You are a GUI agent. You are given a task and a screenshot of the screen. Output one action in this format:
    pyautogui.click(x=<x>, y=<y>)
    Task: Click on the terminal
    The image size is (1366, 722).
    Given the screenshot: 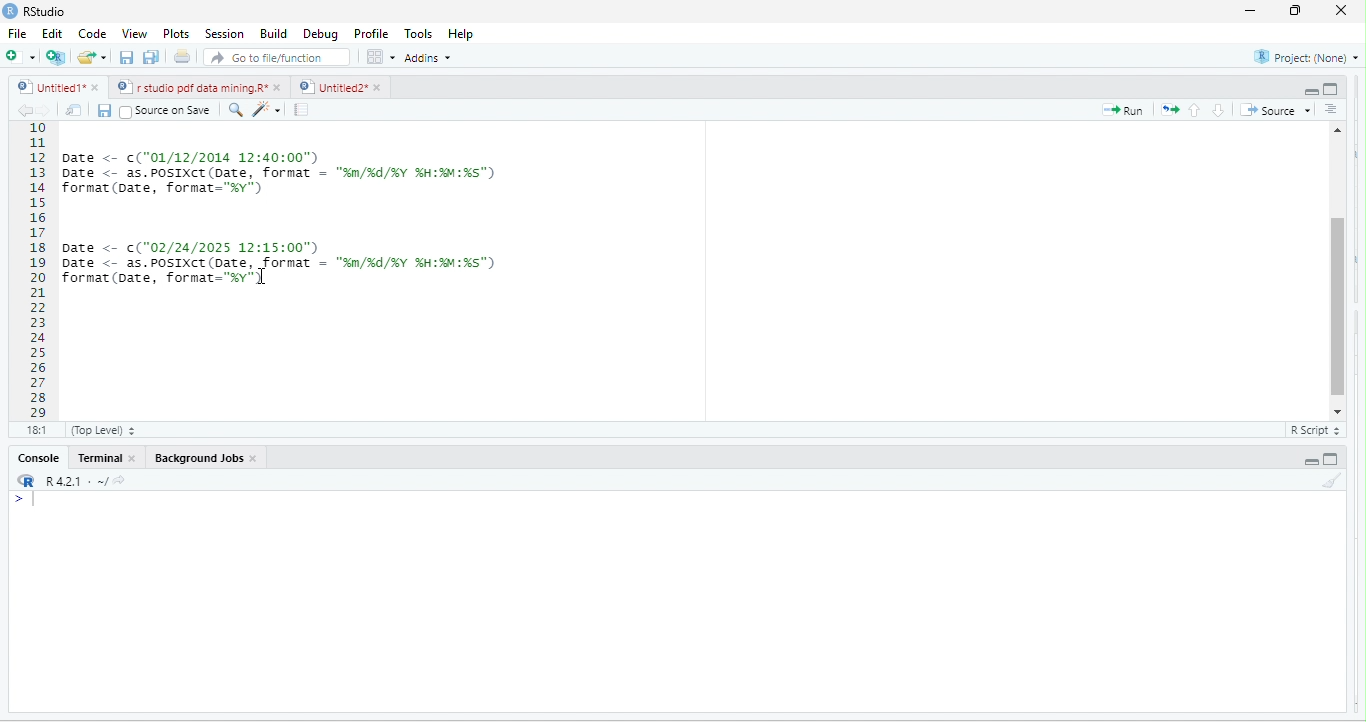 What is the action you would take?
    pyautogui.click(x=101, y=460)
    